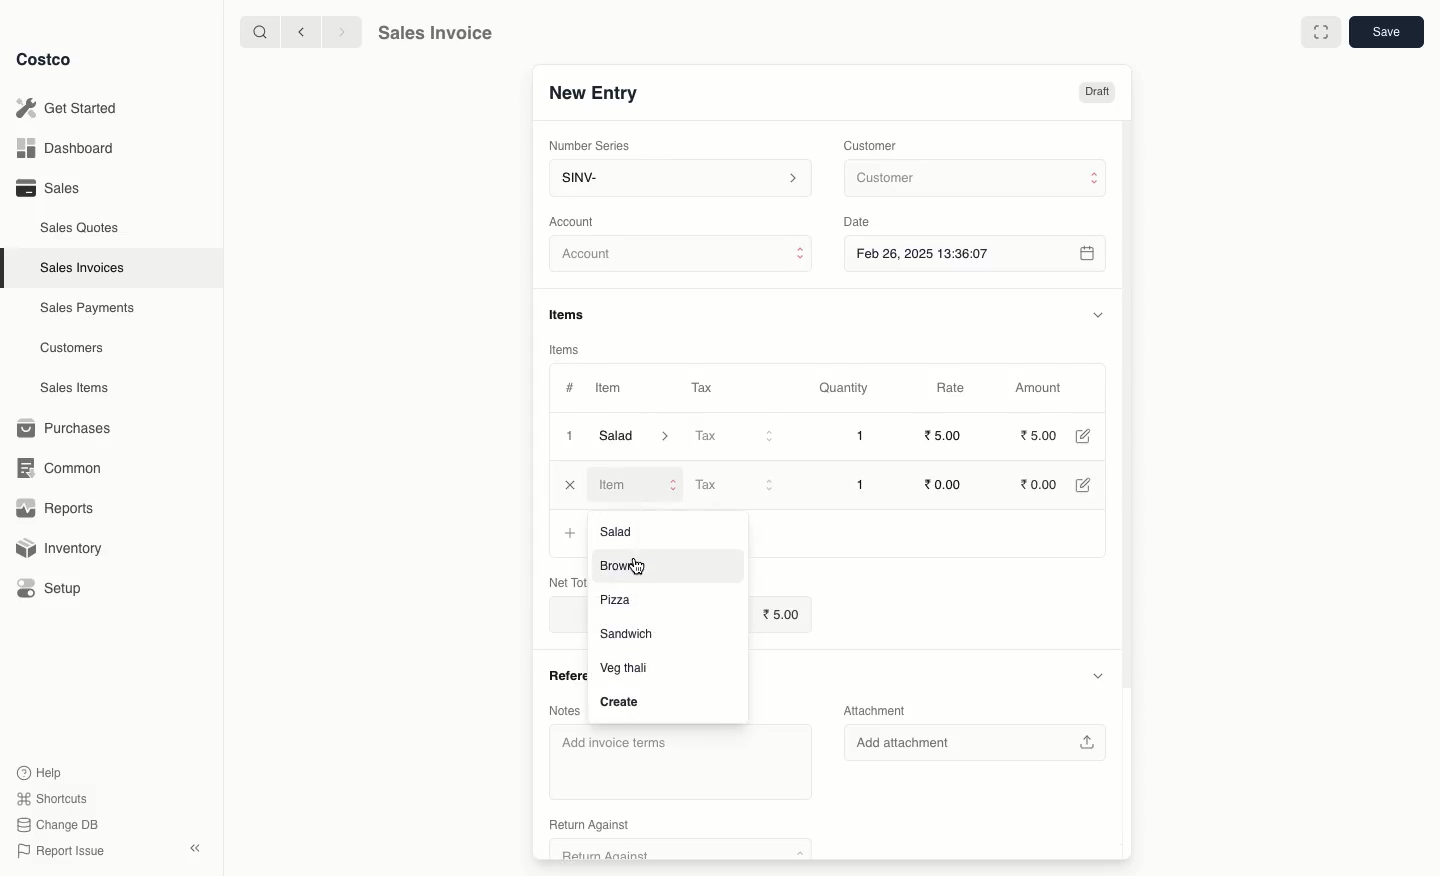 This screenshot has height=876, width=1440. Describe the element at coordinates (733, 483) in the screenshot. I see `Tax` at that location.